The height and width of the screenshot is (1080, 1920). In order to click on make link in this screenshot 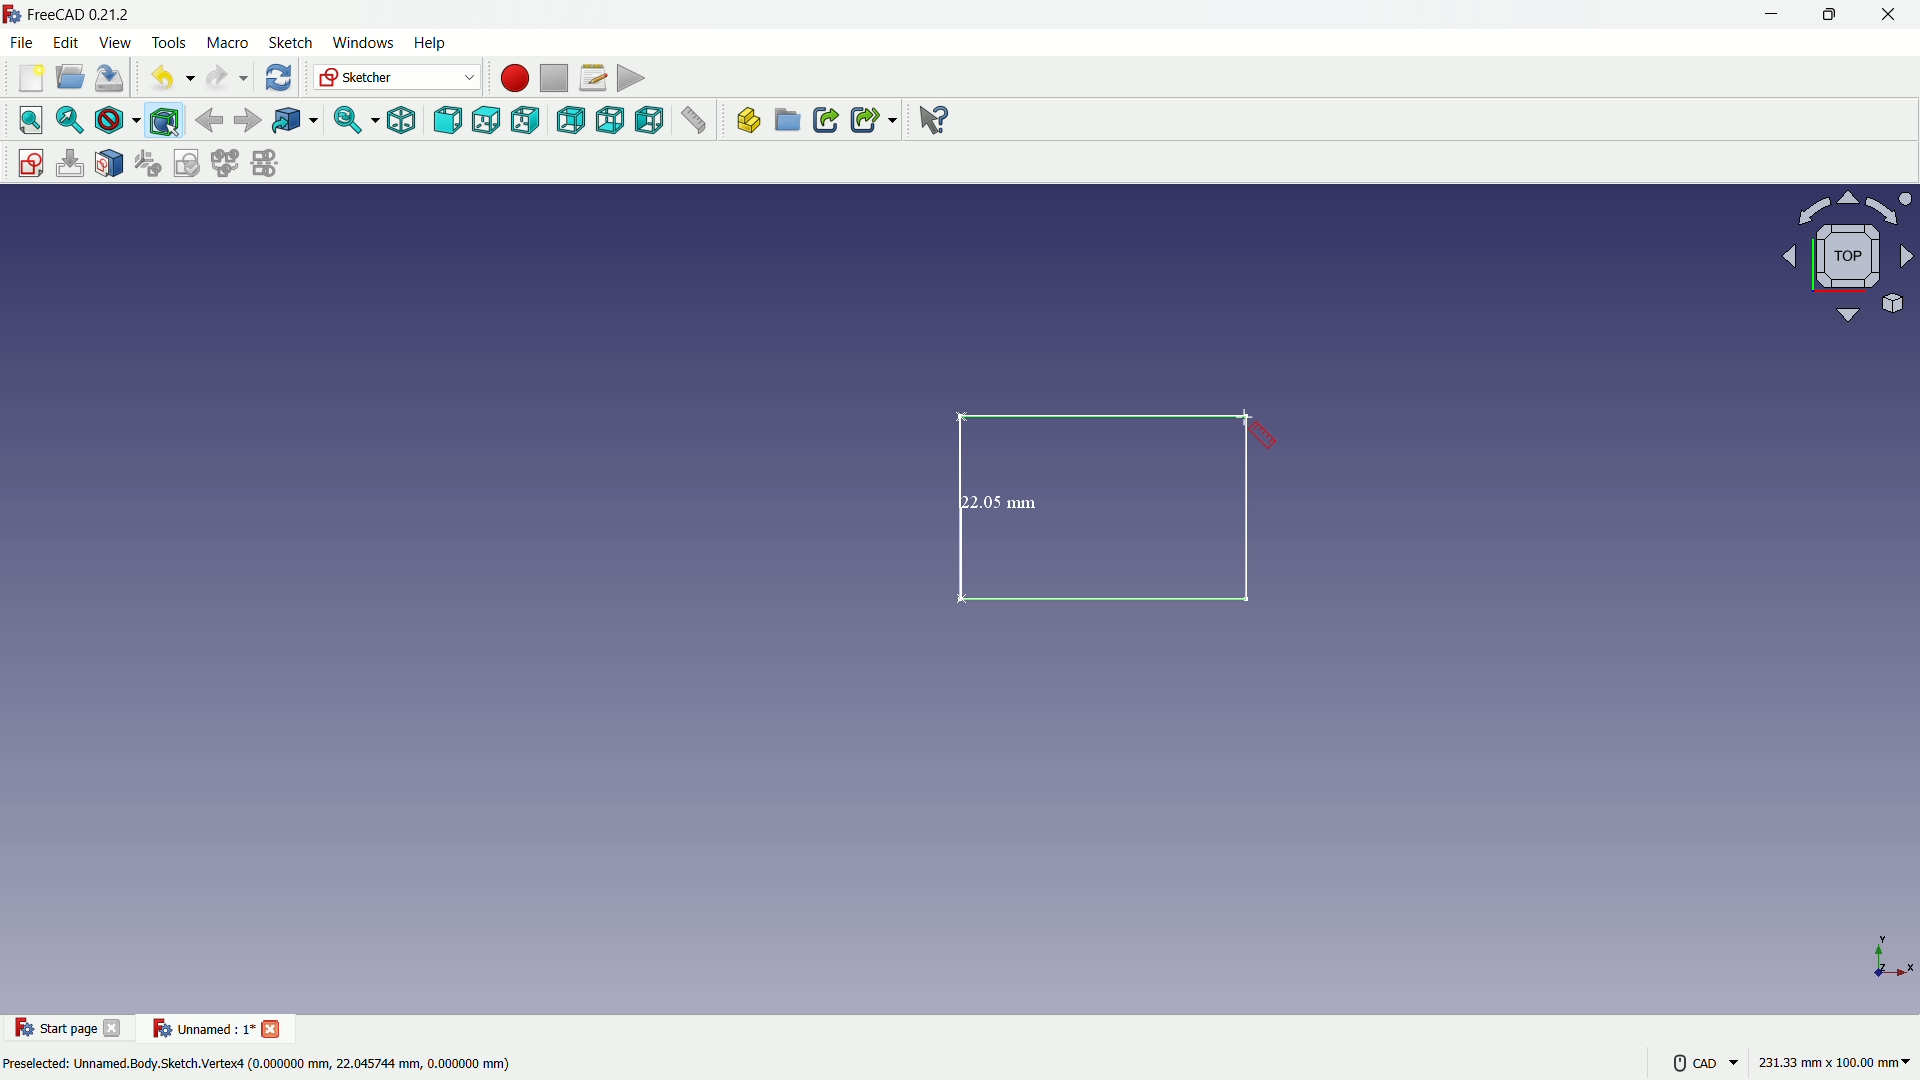, I will do `click(826, 122)`.